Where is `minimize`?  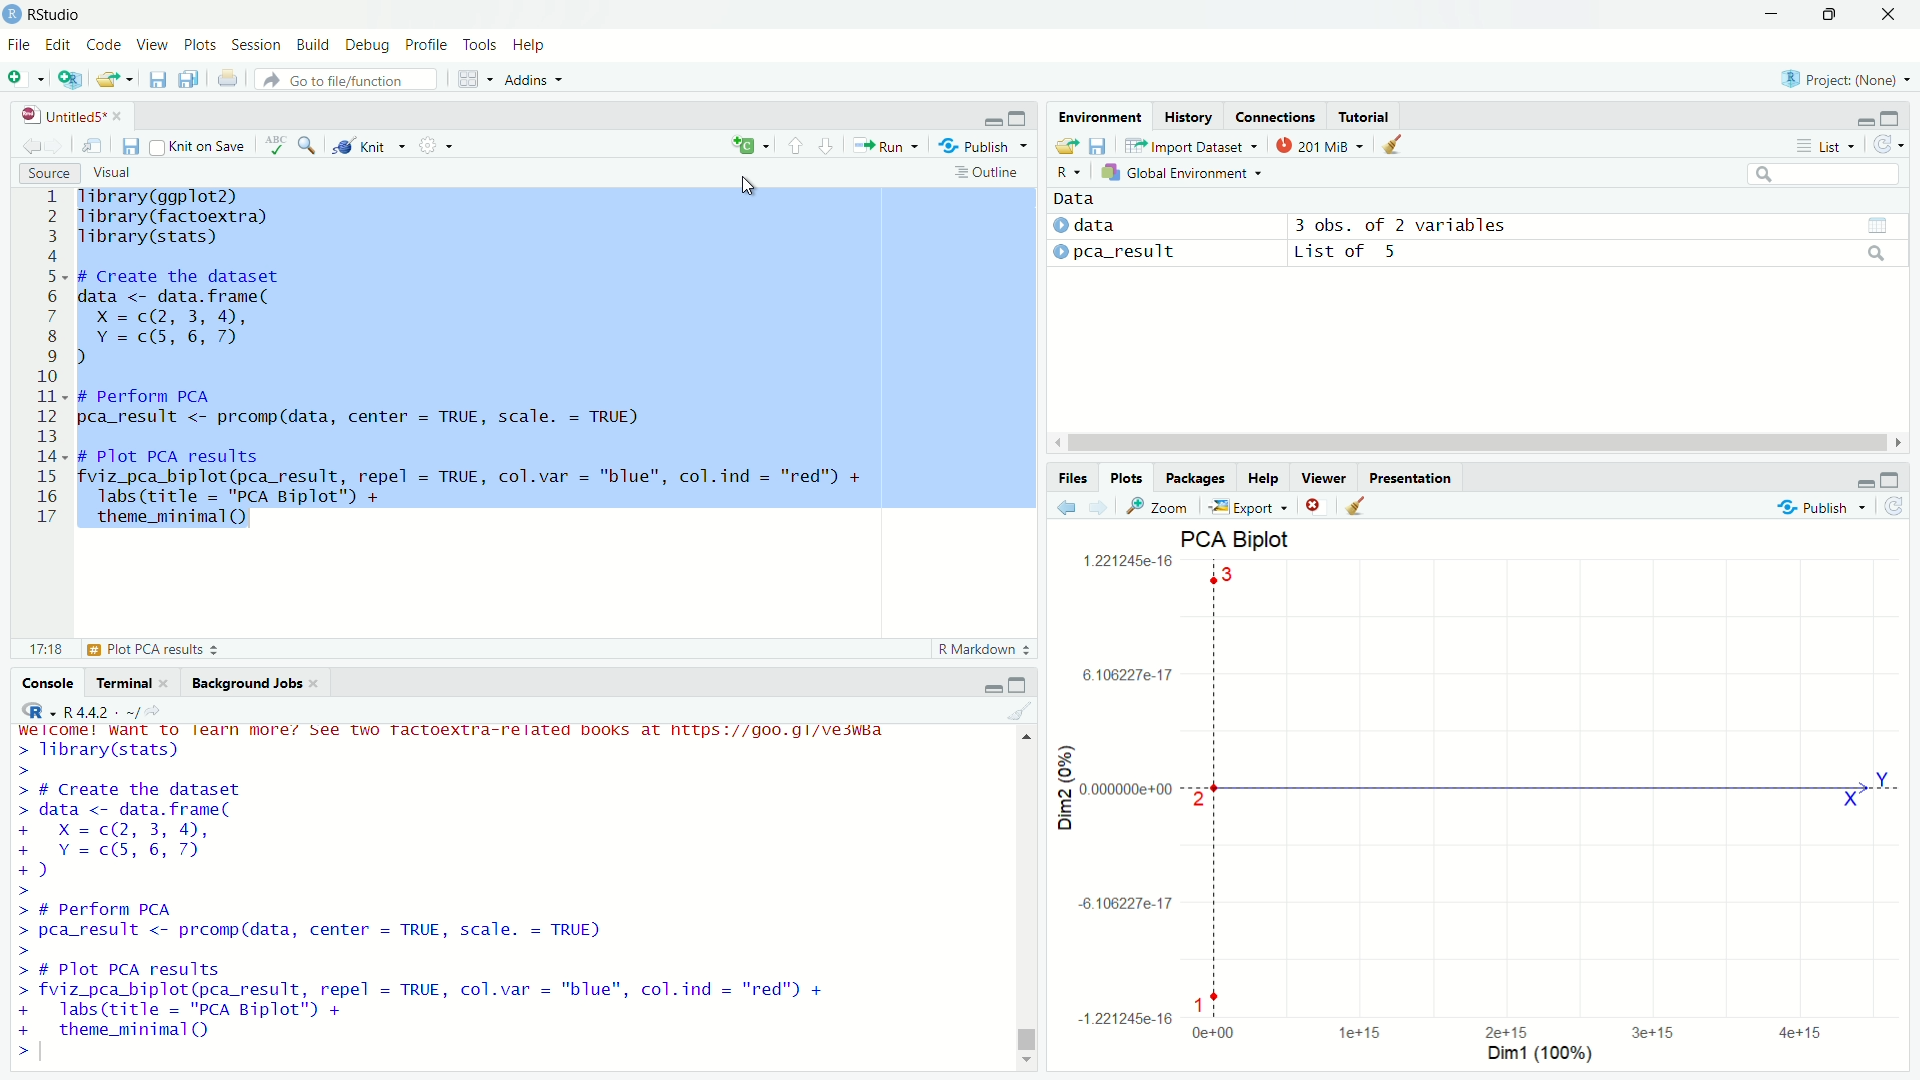
minimize is located at coordinates (1772, 14).